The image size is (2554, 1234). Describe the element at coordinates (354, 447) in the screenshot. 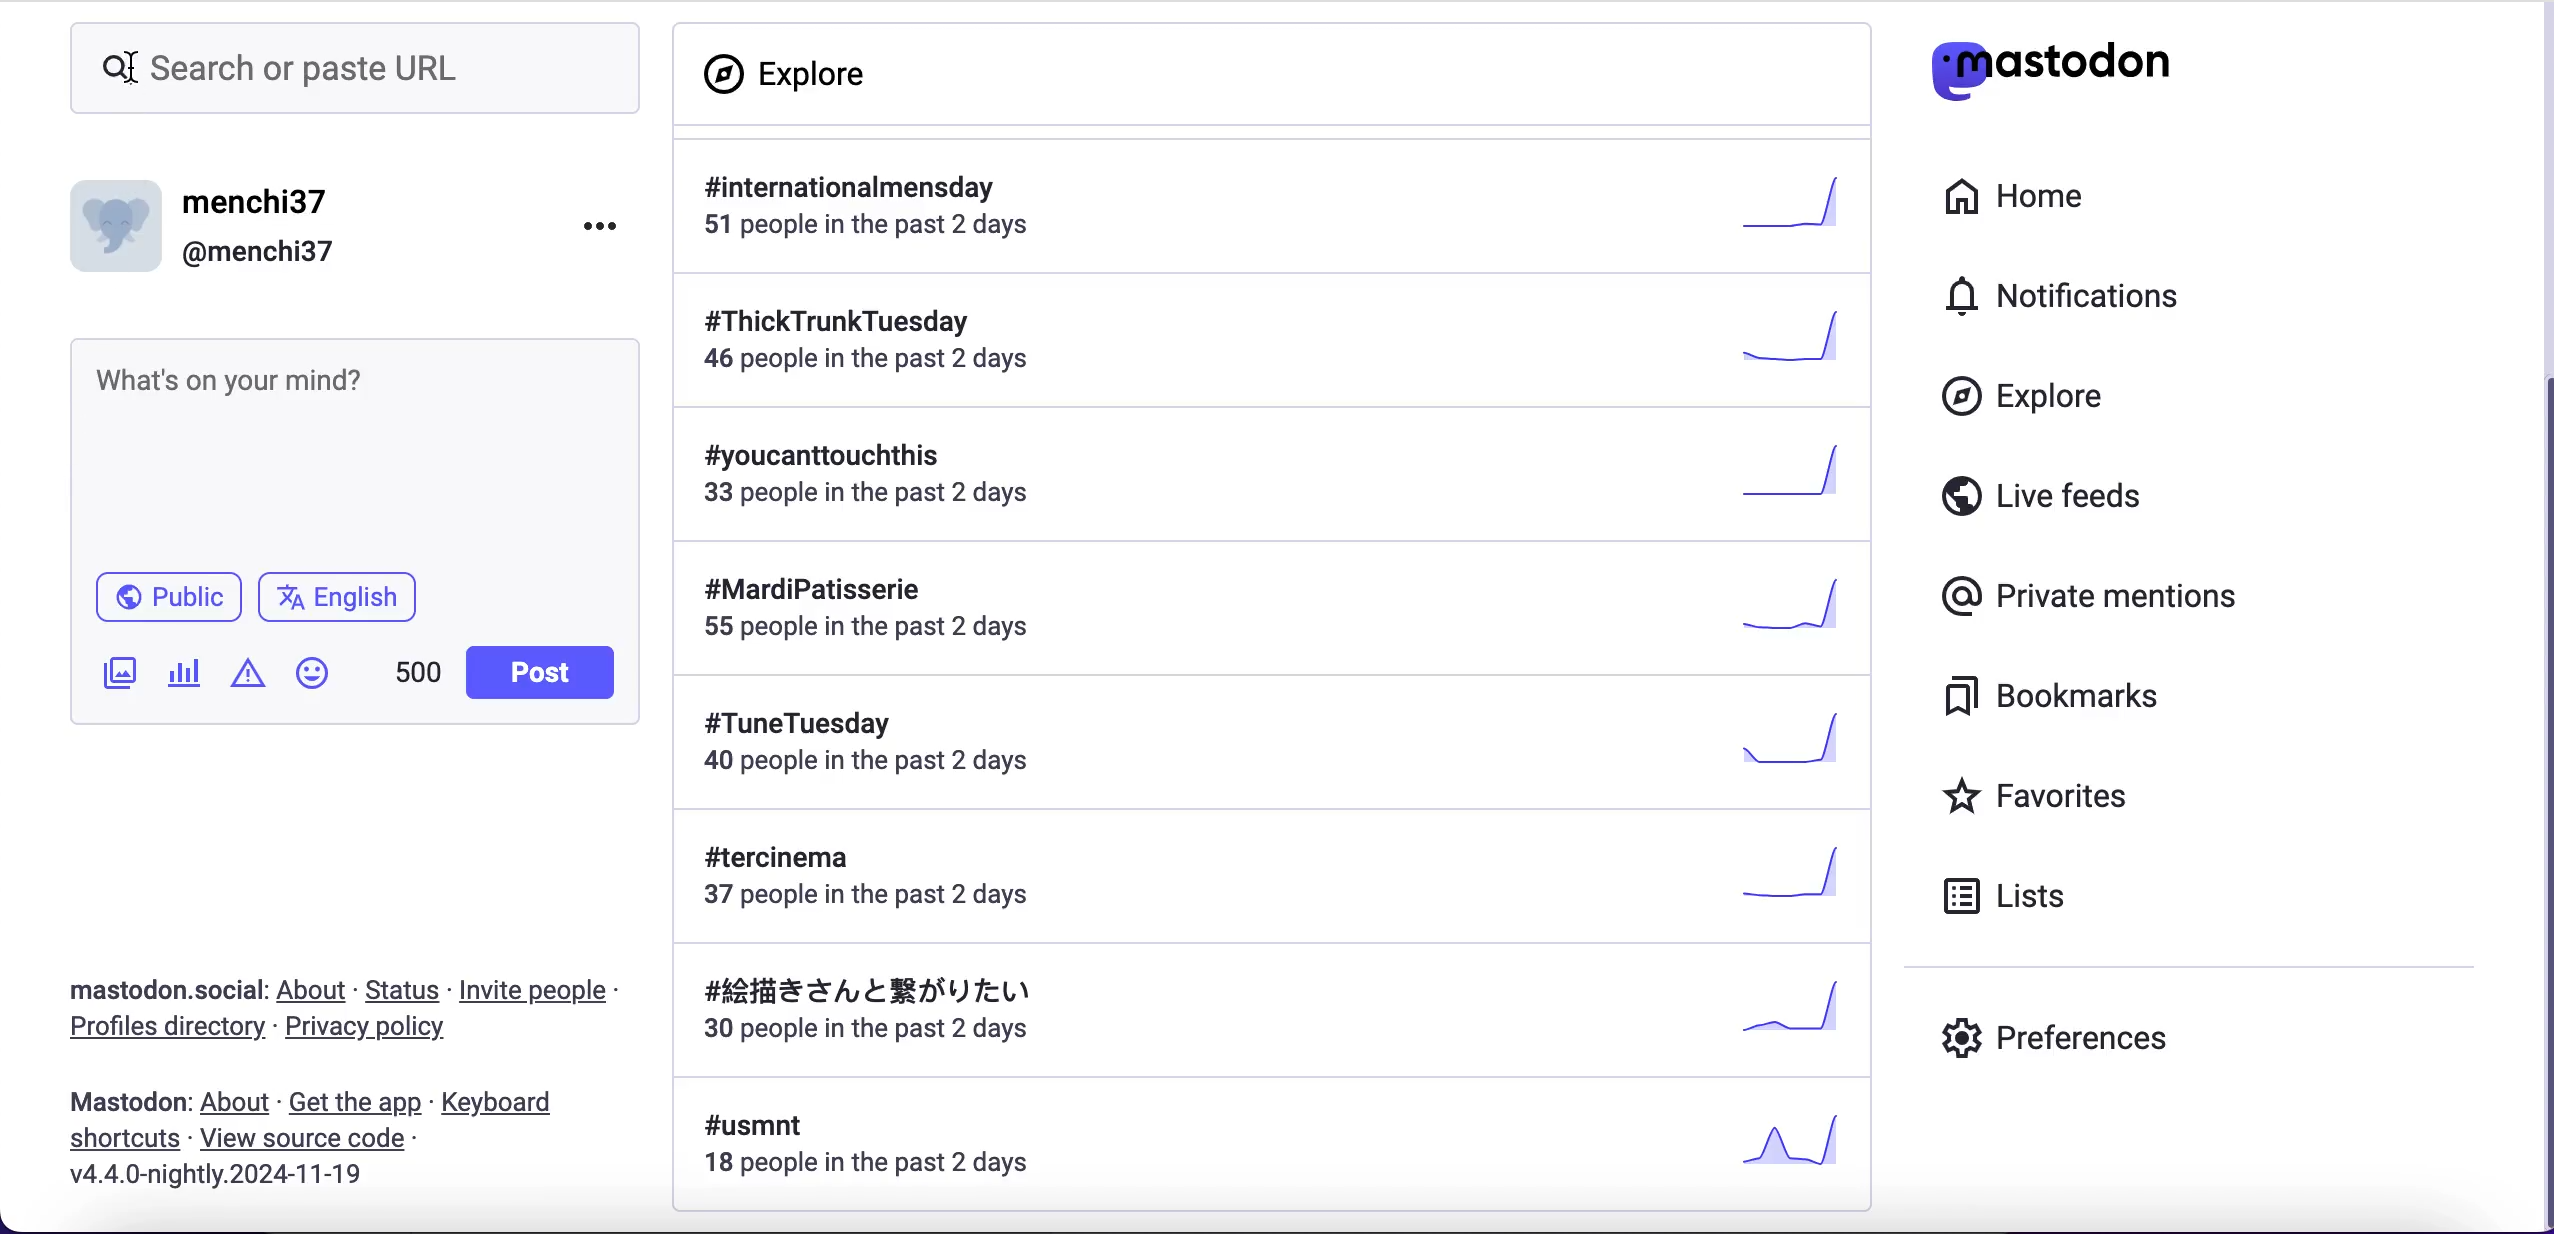

I see `post what's on your mind` at that location.